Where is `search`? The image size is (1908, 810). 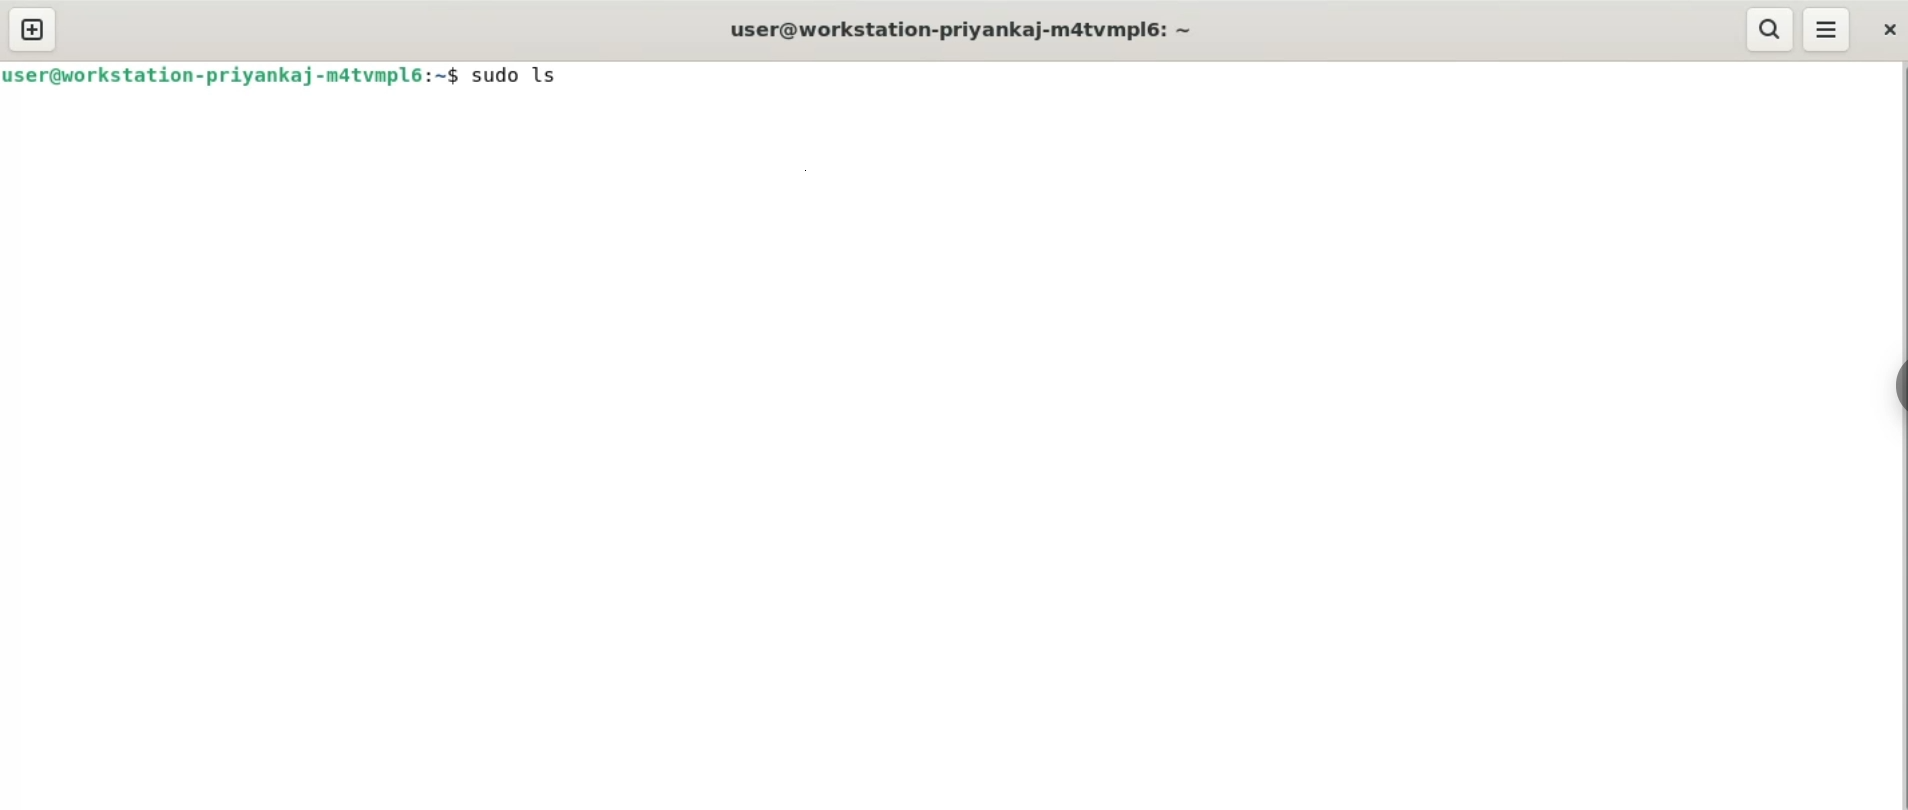
search is located at coordinates (1768, 29).